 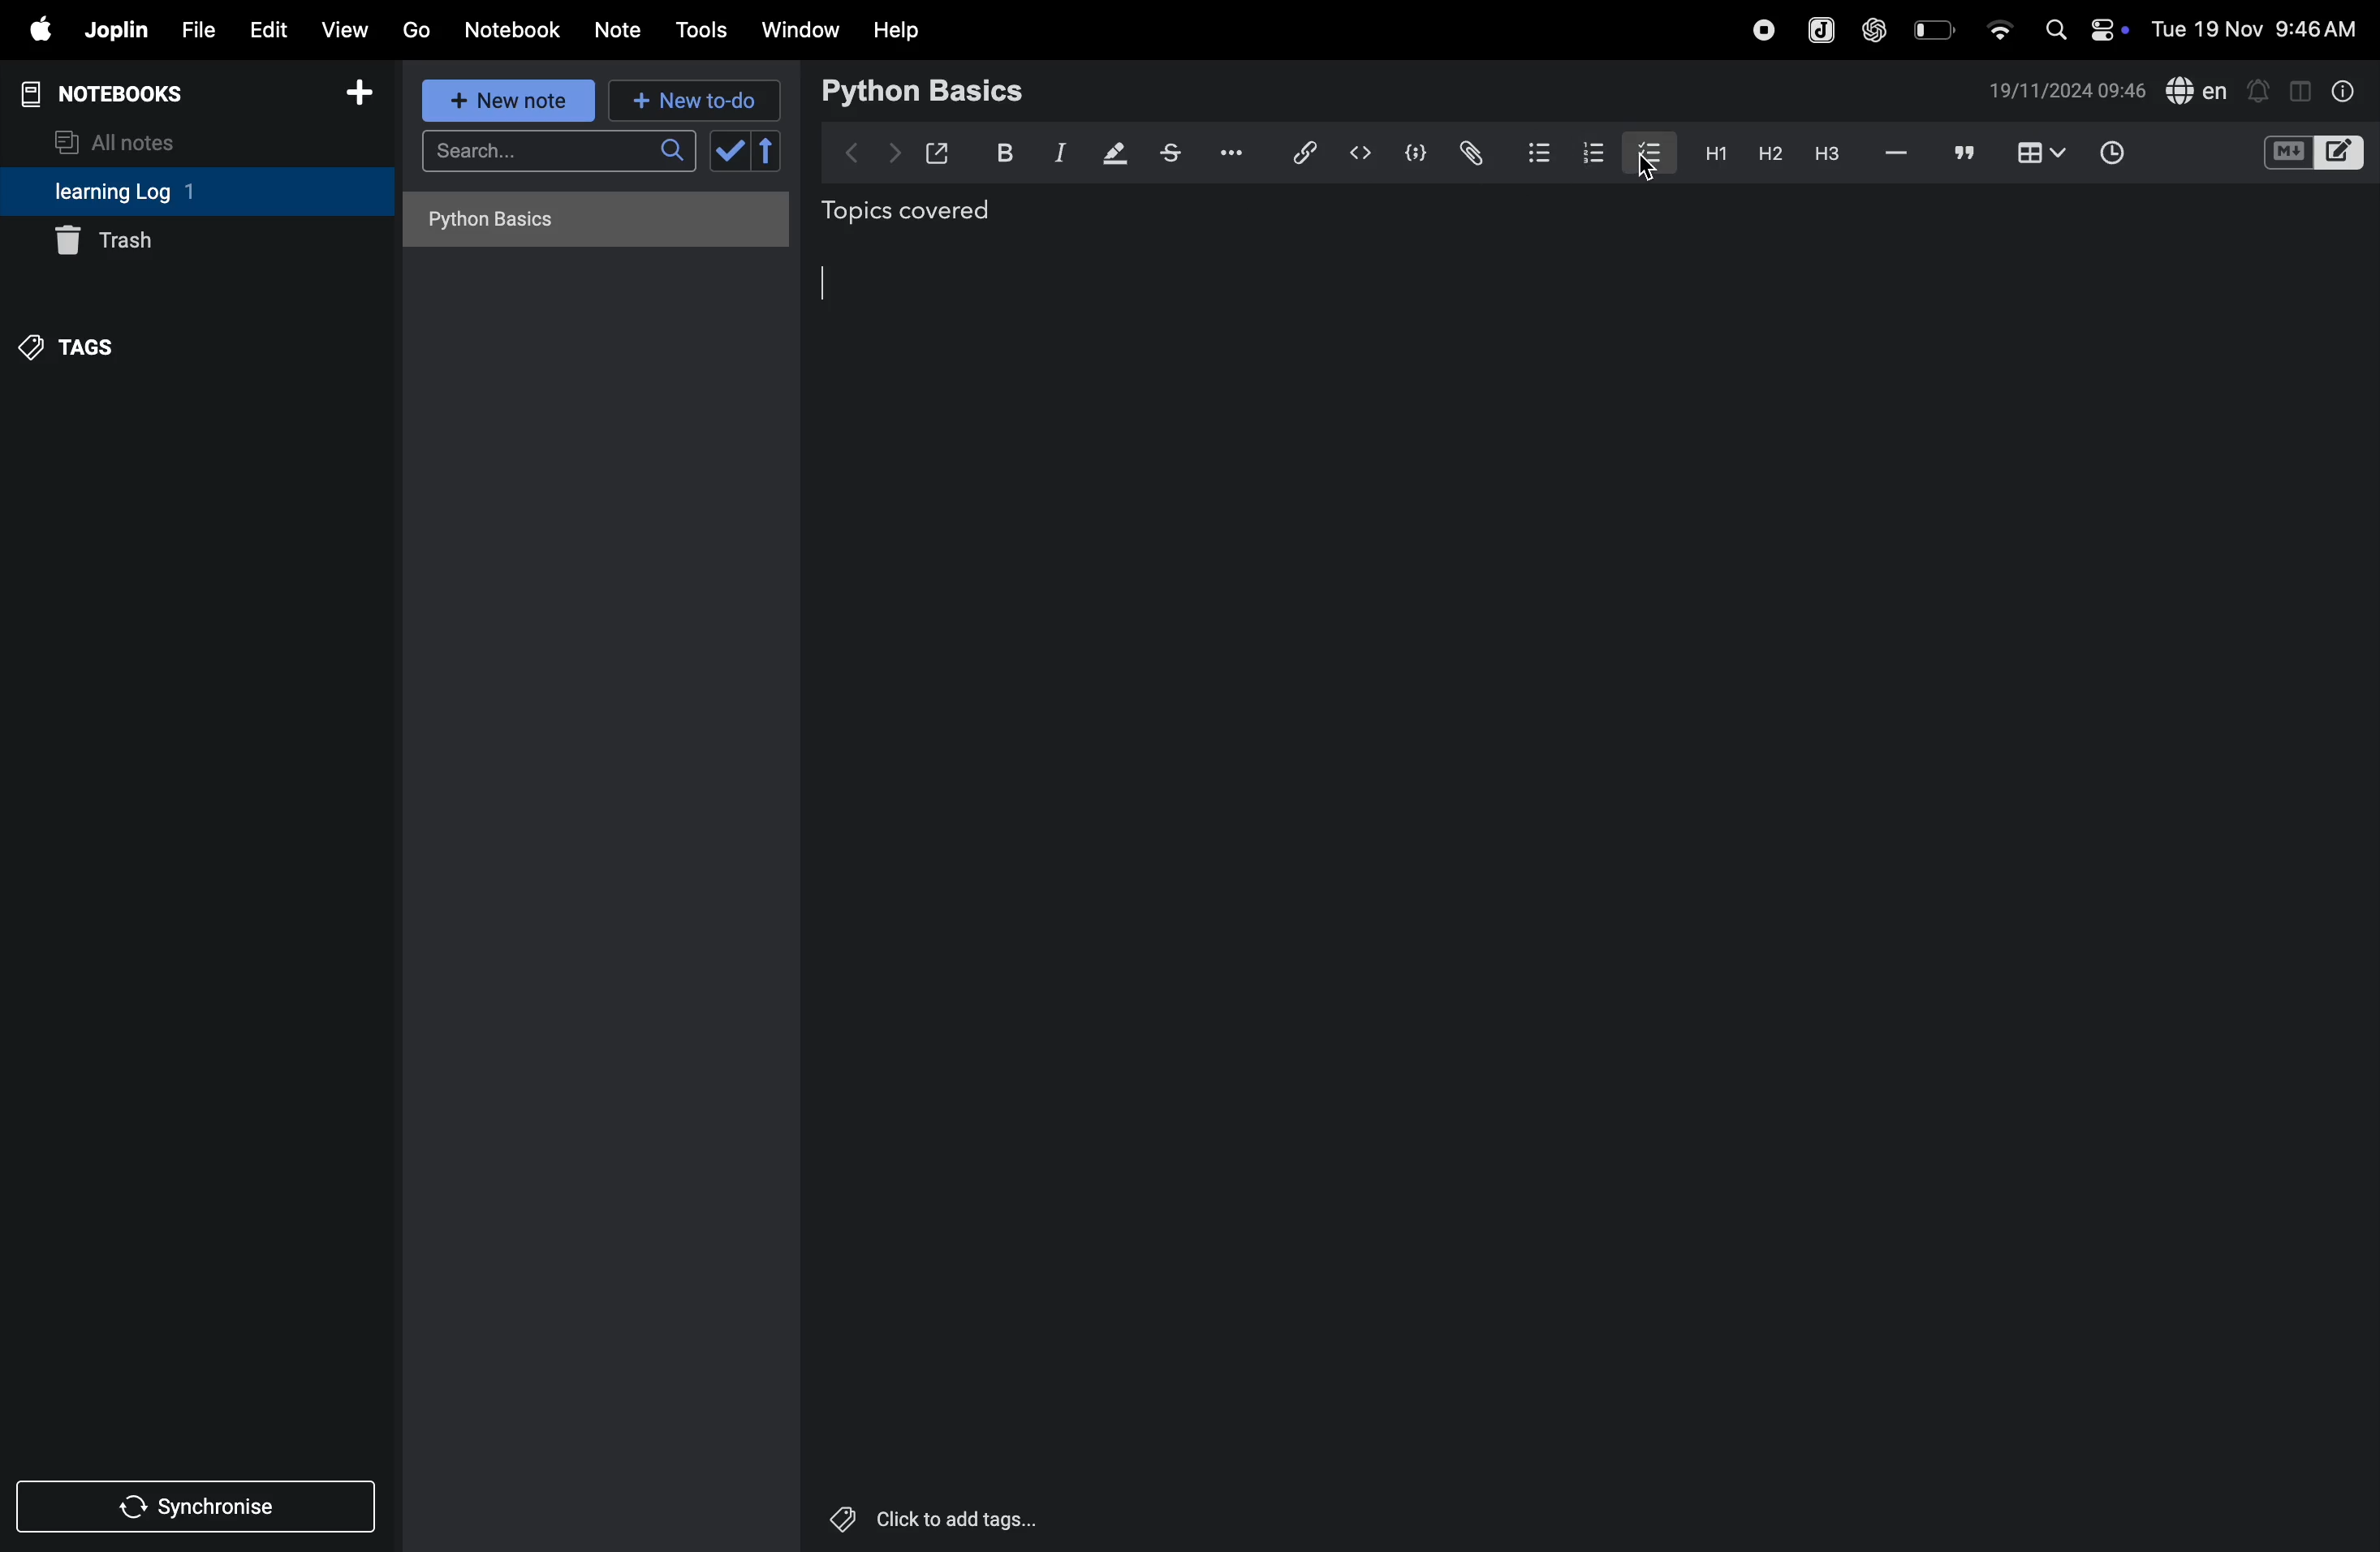 What do you see at coordinates (200, 1508) in the screenshot?
I see `synchronise` at bounding box center [200, 1508].